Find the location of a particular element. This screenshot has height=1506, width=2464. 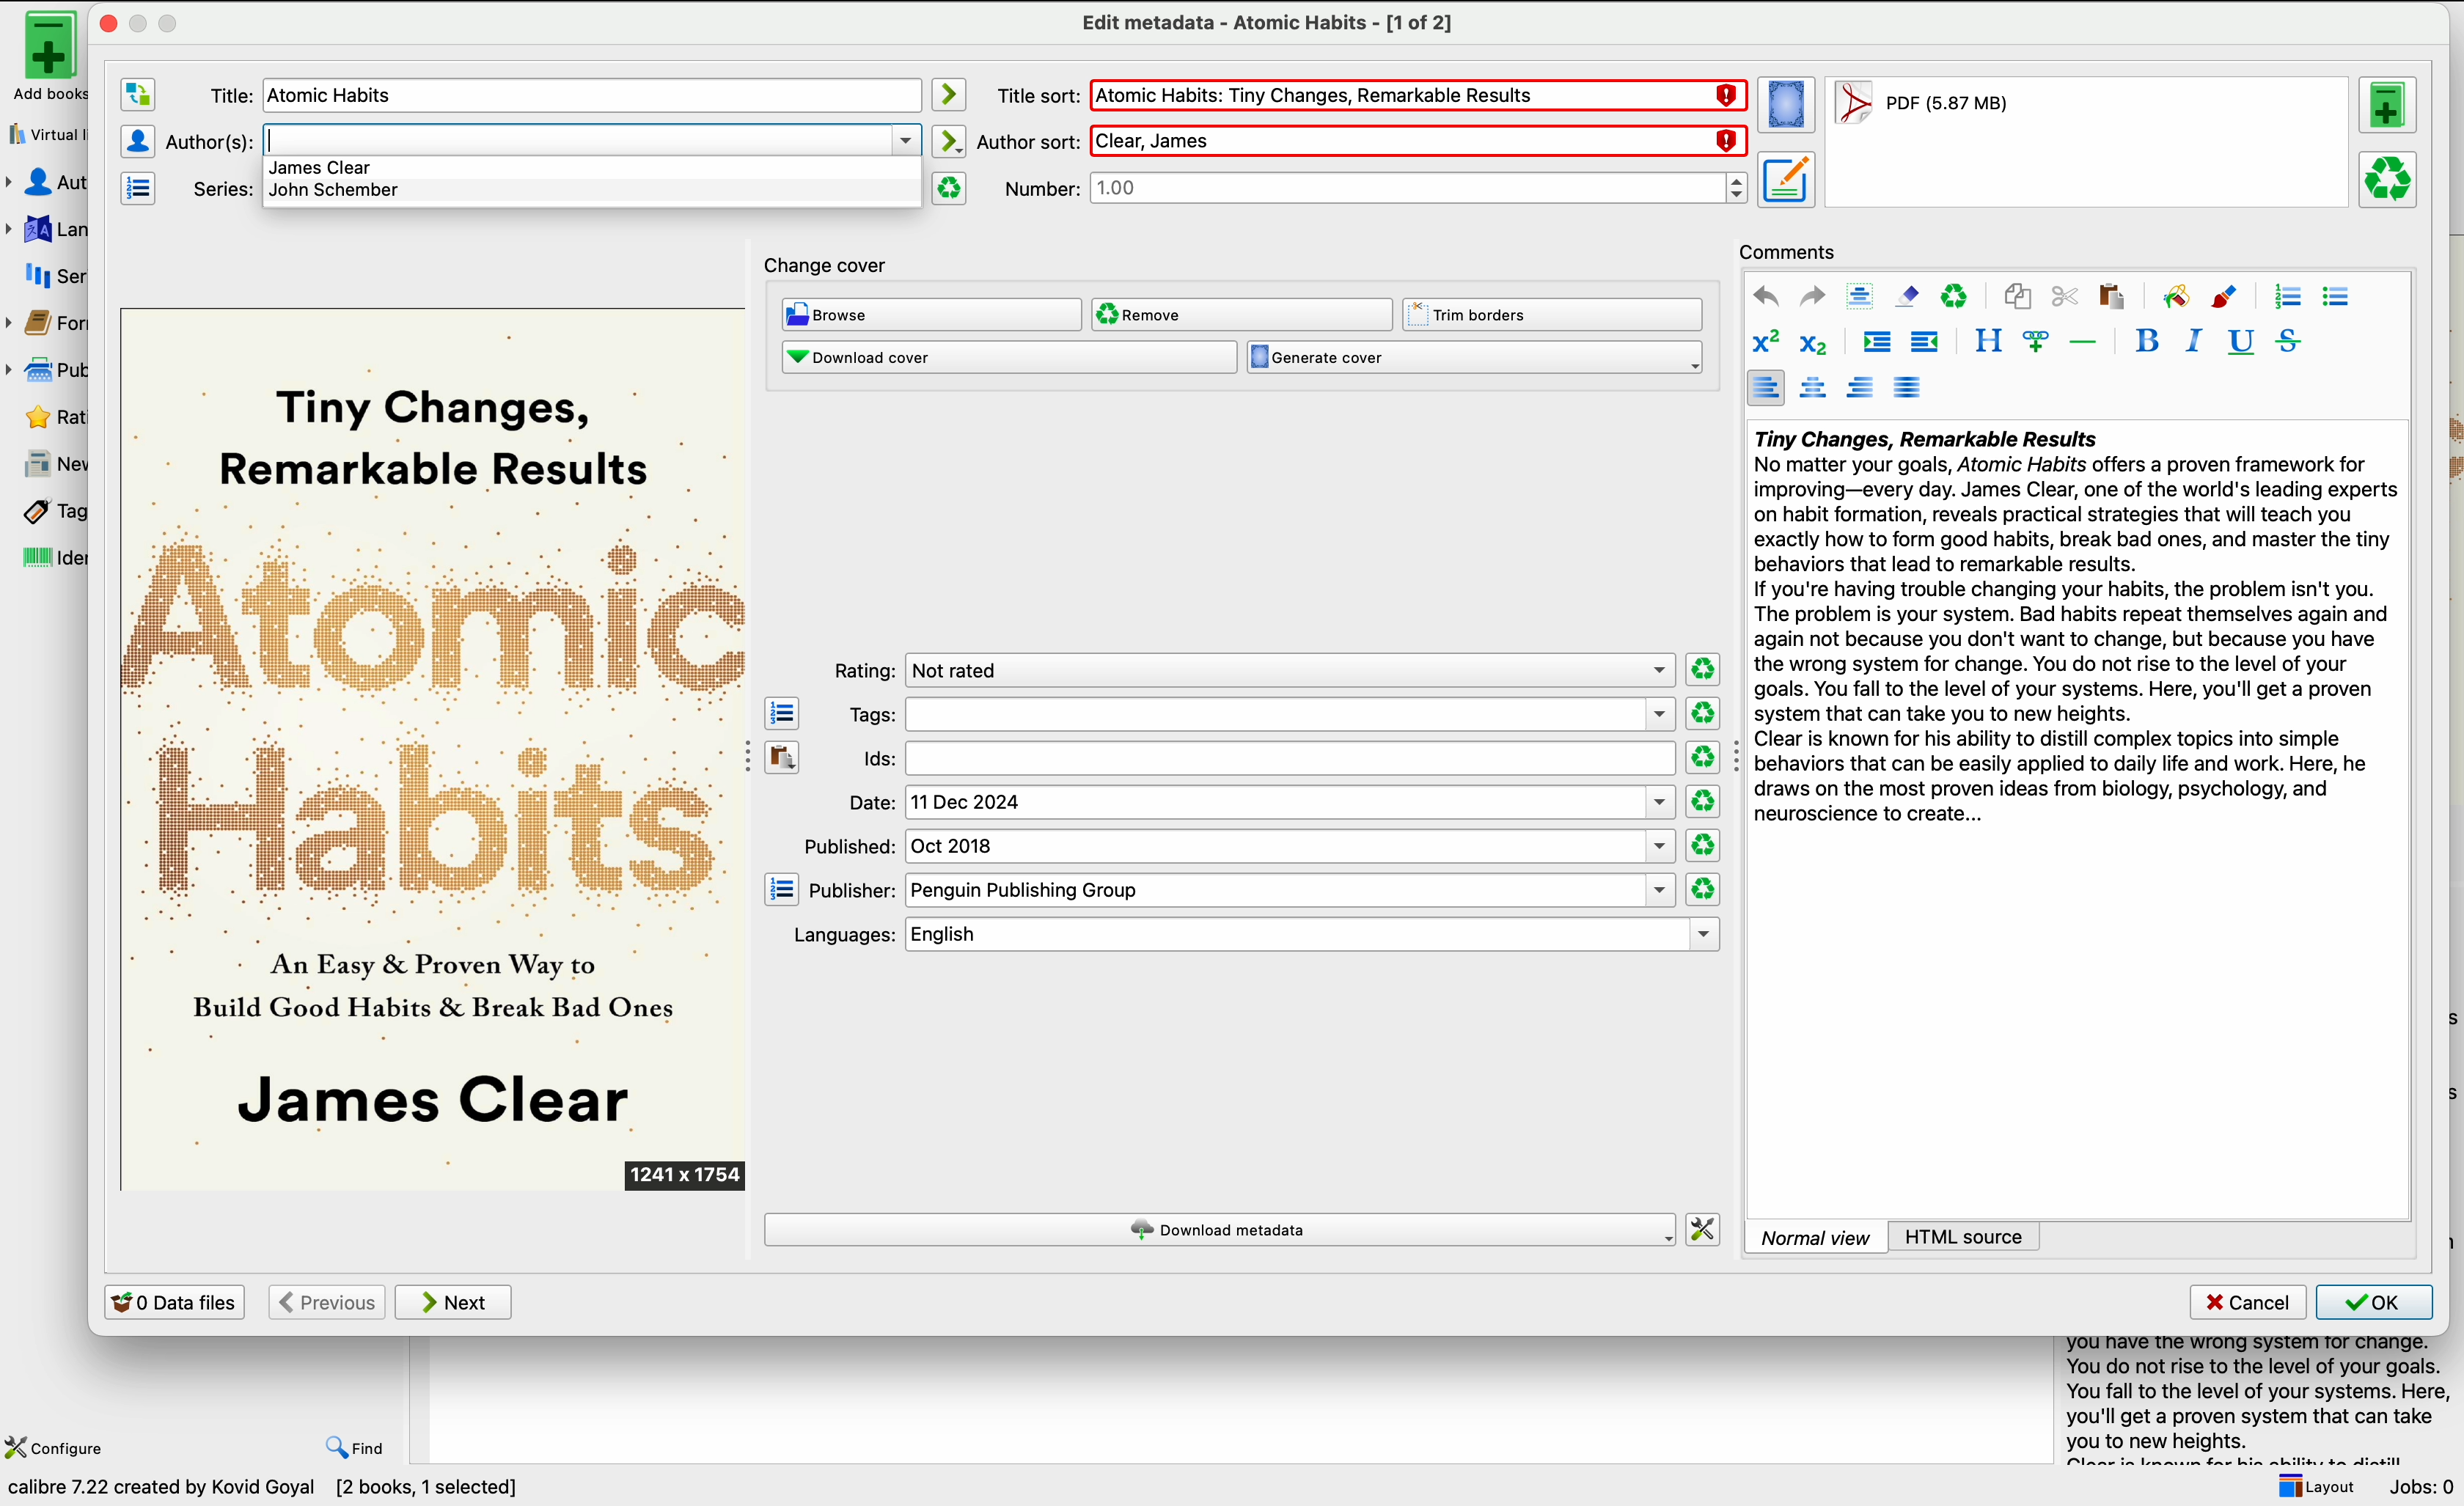

align left is located at coordinates (1765, 387).